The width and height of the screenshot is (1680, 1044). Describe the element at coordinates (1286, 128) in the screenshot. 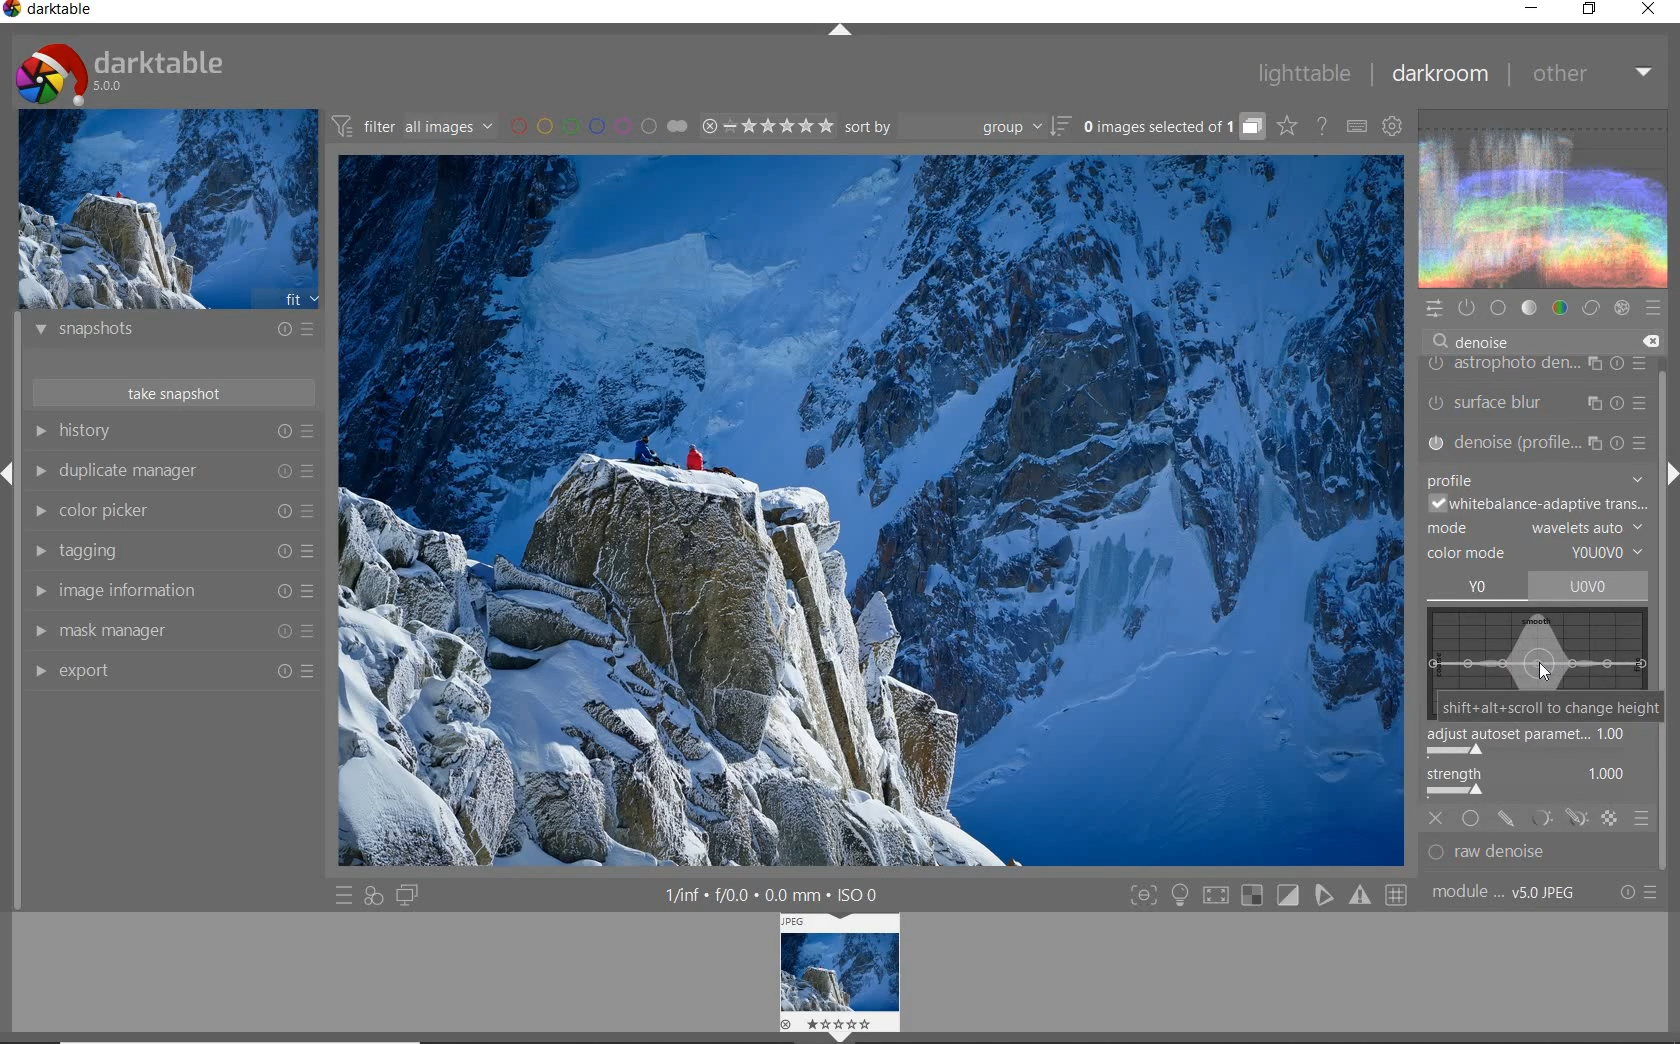

I see `click to change overlays on thumbnails` at that location.